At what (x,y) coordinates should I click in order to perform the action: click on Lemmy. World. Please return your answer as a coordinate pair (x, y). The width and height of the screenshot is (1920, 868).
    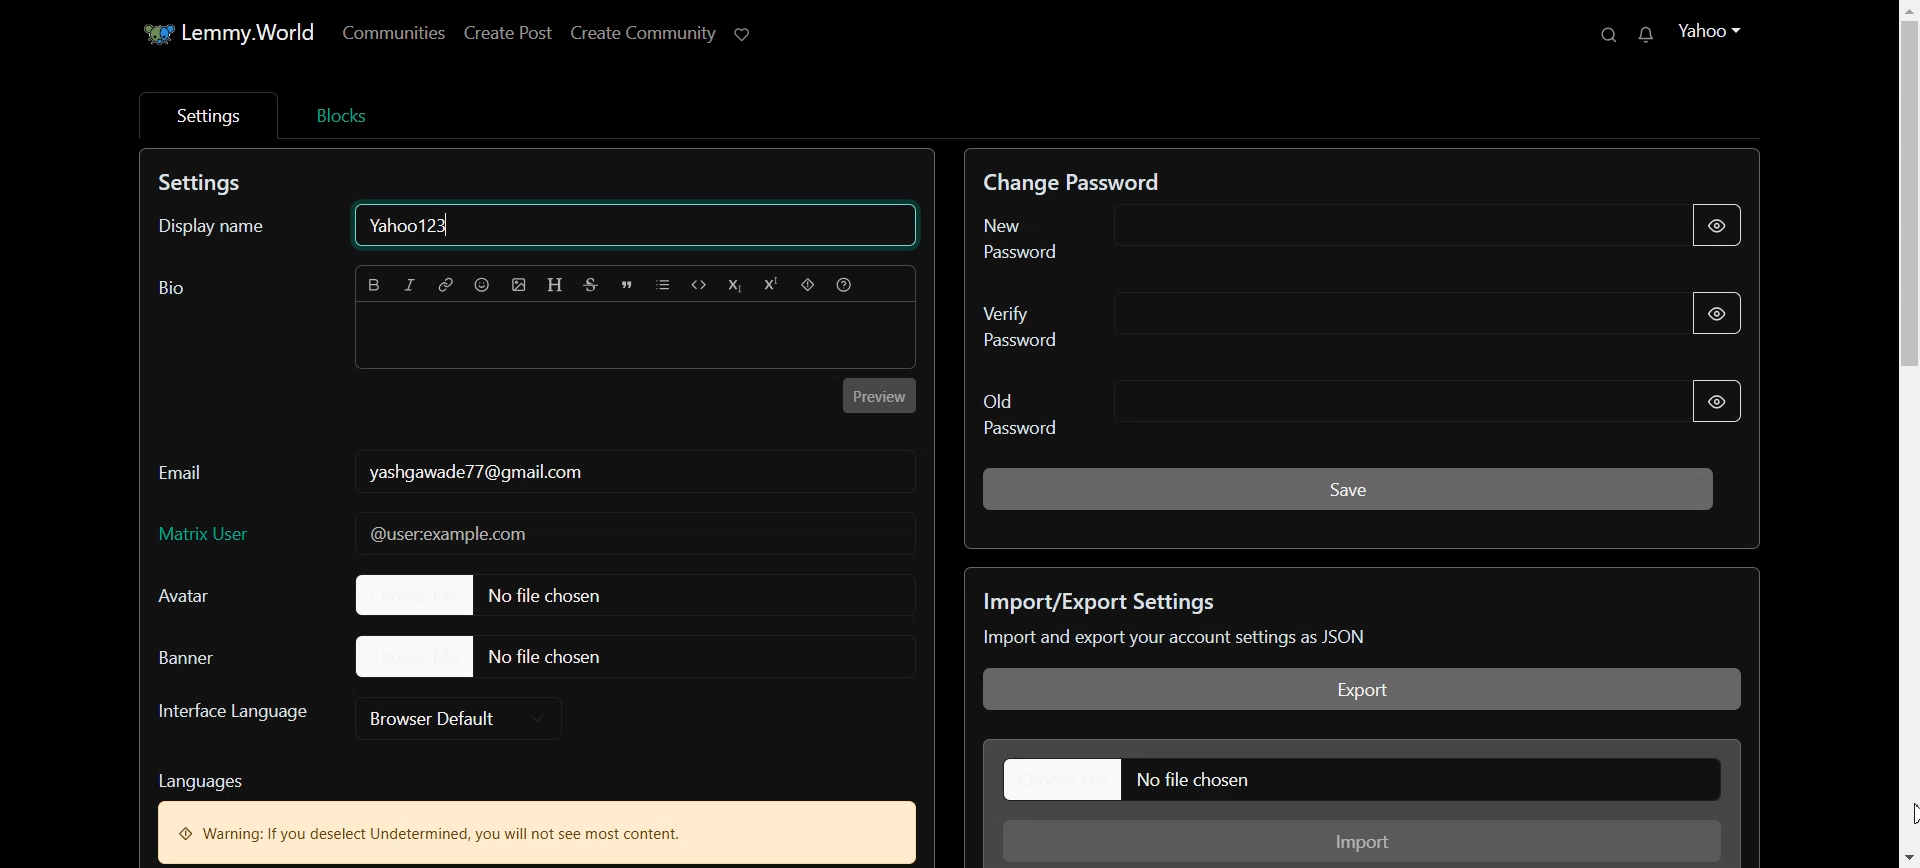
    Looking at the image, I should click on (214, 34).